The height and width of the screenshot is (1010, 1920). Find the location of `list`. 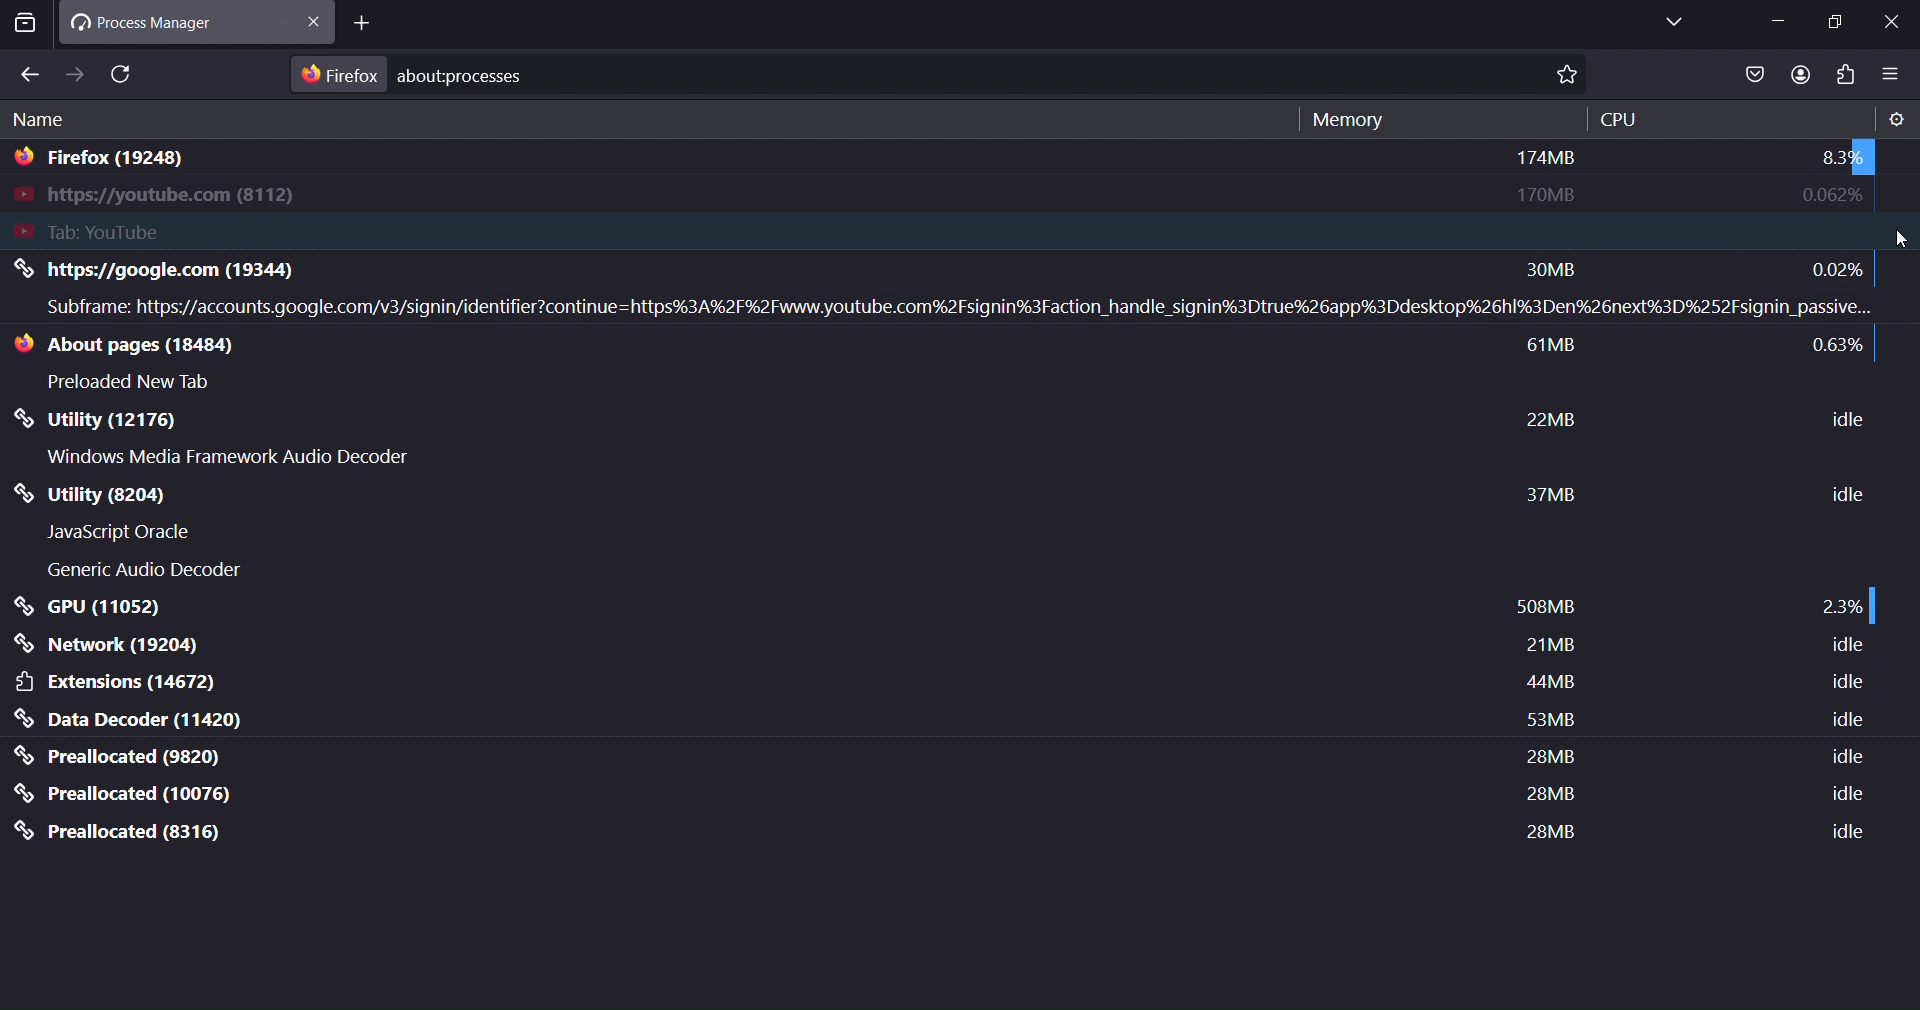

list is located at coordinates (1752, 76).